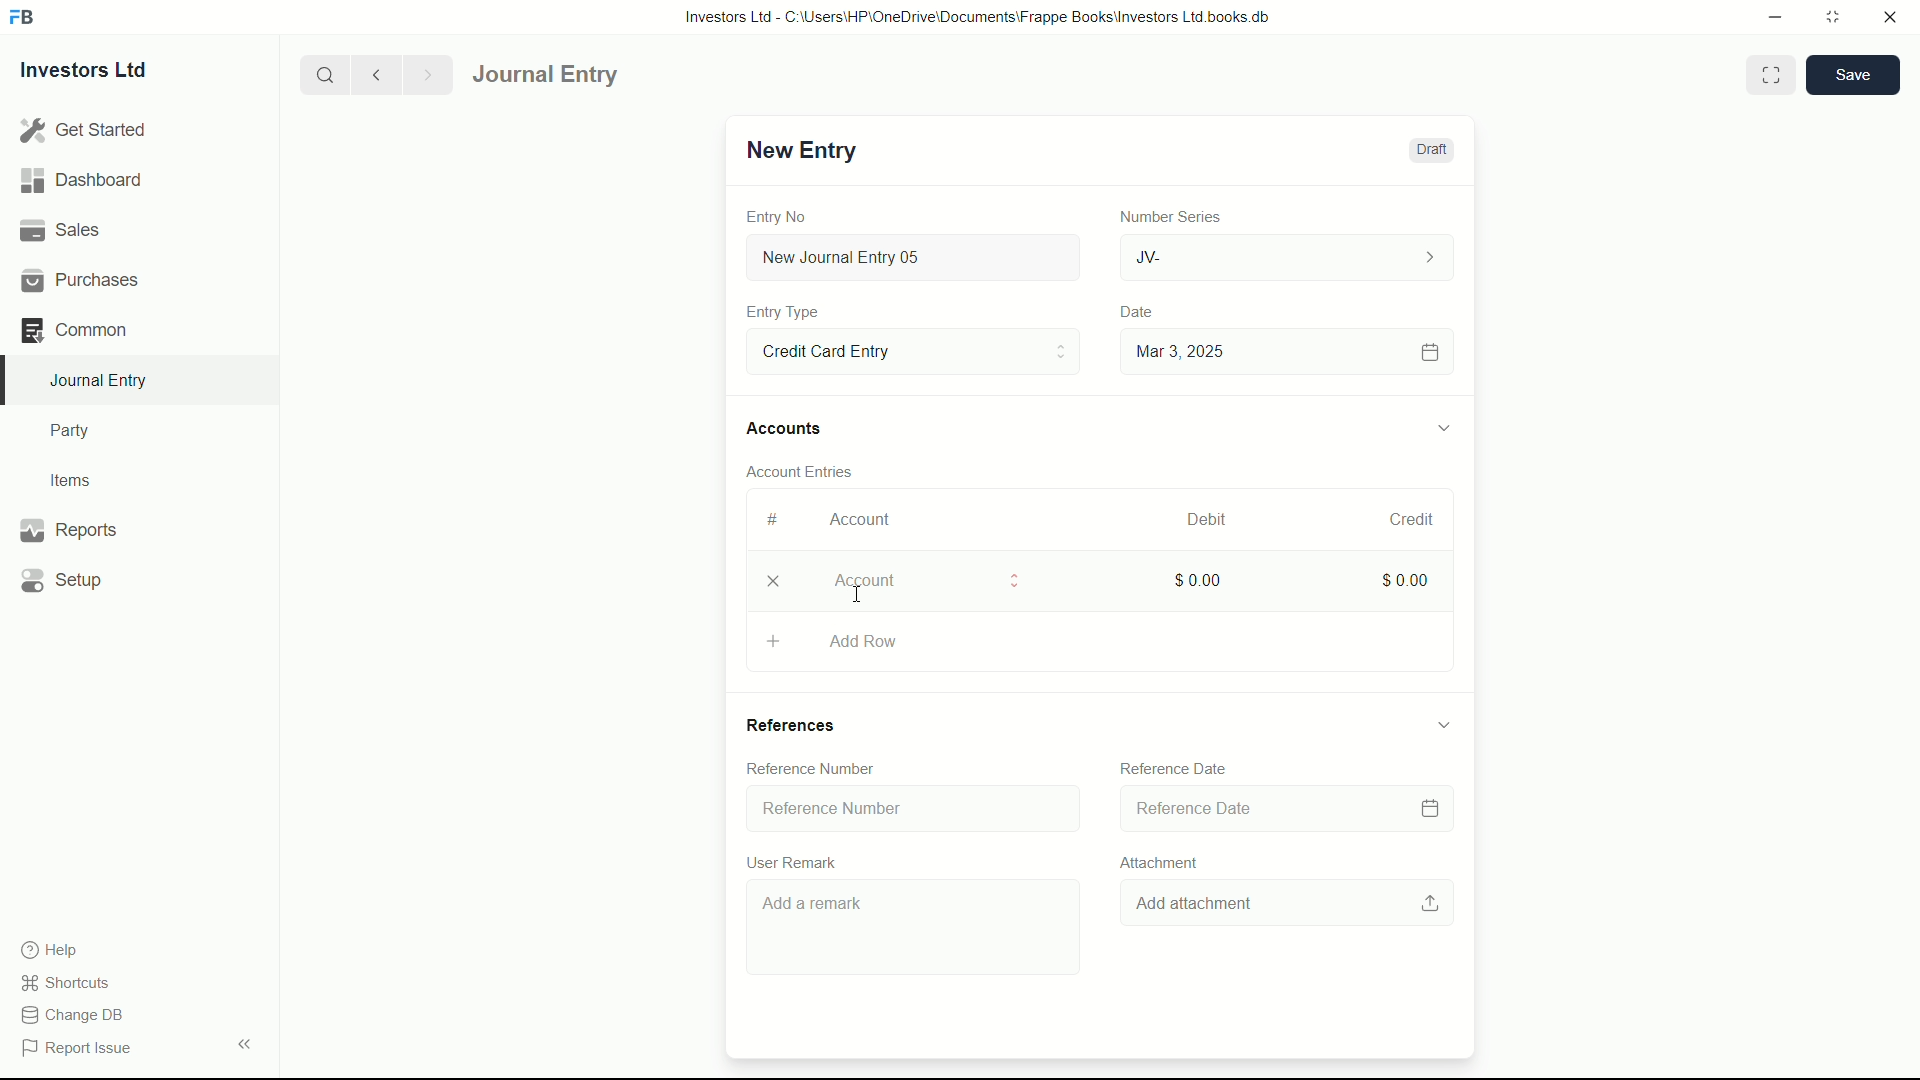 This screenshot has width=1920, height=1080. Describe the element at coordinates (1154, 861) in the screenshot. I see `Attachment` at that location.